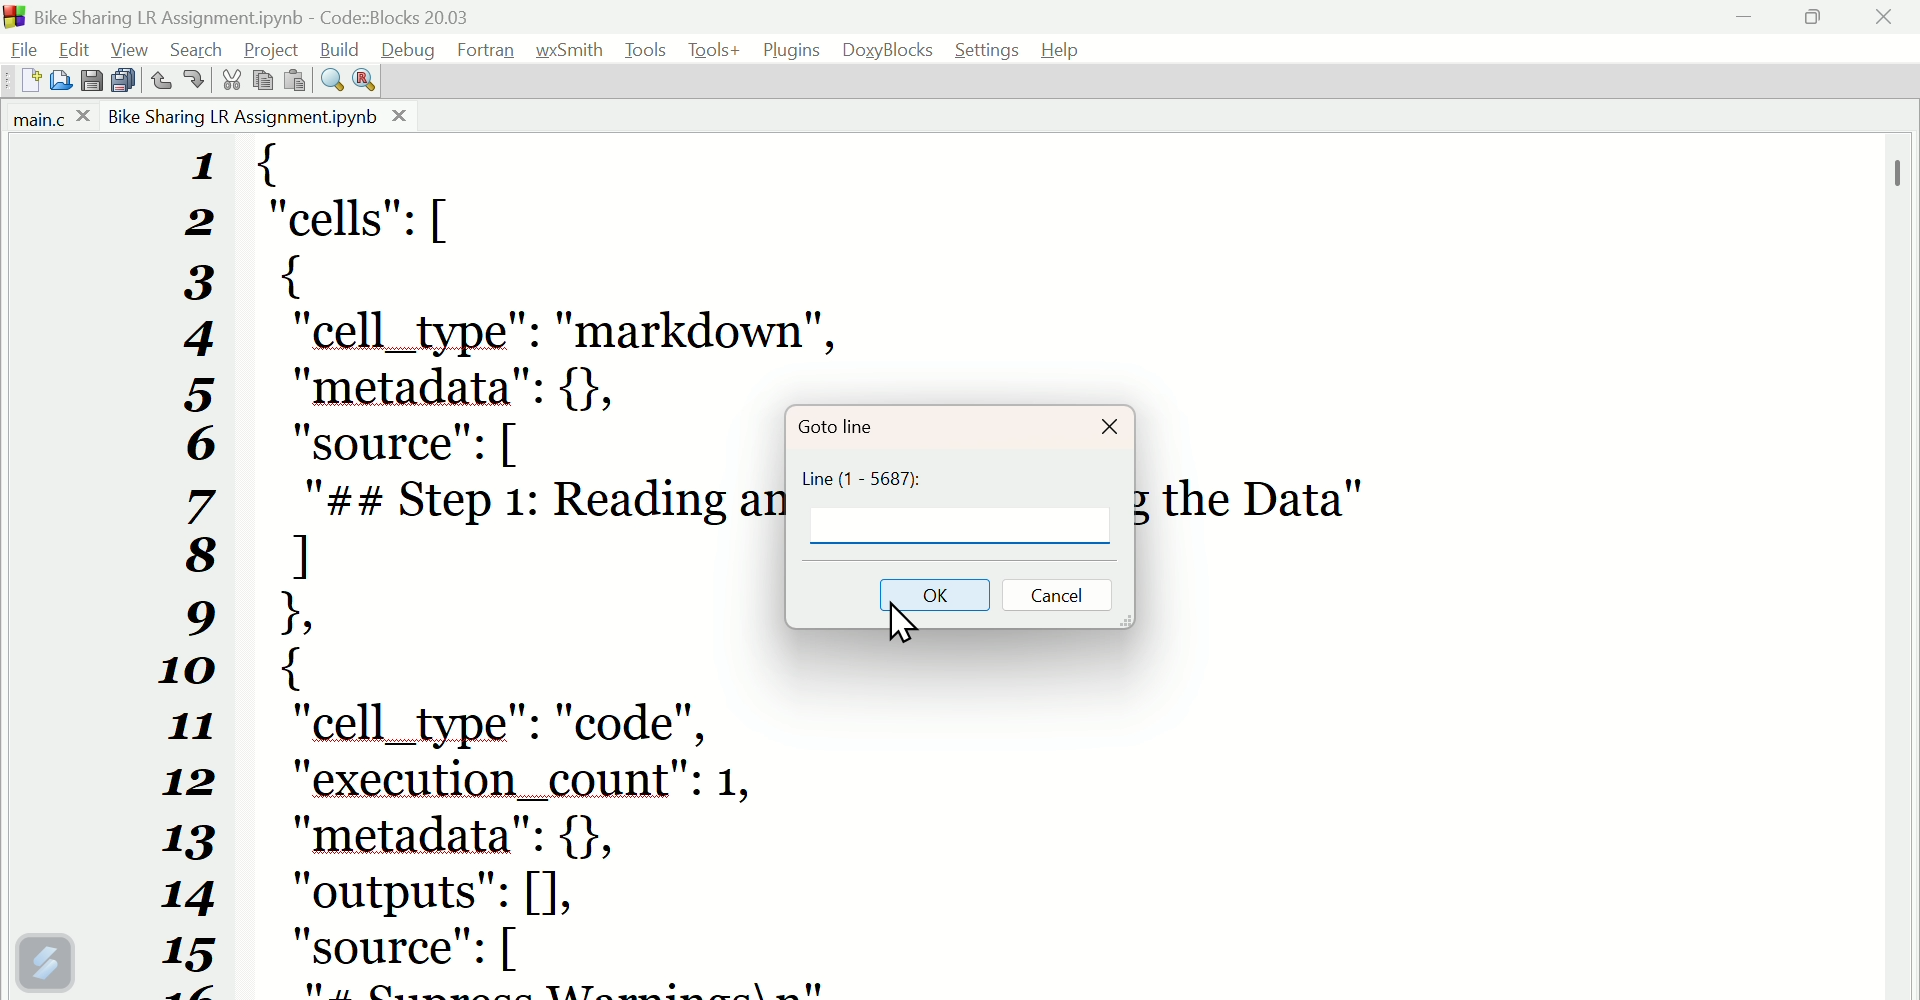  I want to click on Save all, so click(123, 79).